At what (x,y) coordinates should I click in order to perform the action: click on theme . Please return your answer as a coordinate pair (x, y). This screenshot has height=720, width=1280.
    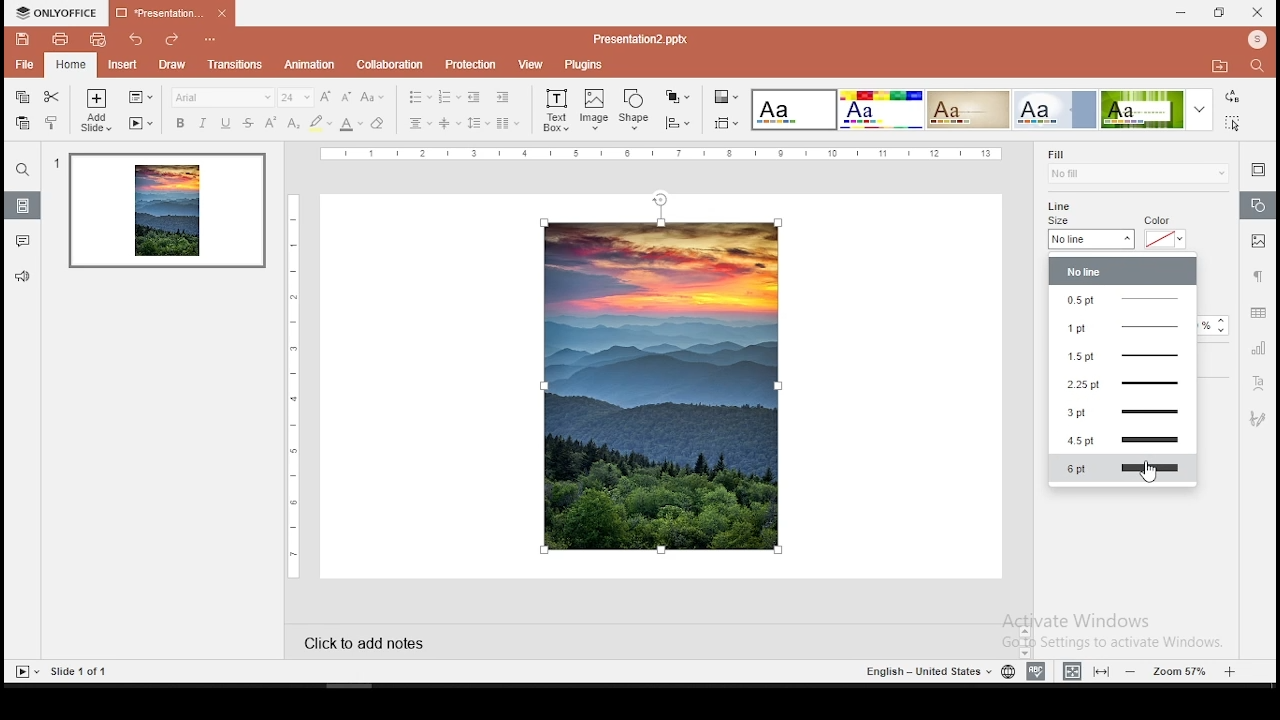
    Looking at the image, I should click on (1056, 109).